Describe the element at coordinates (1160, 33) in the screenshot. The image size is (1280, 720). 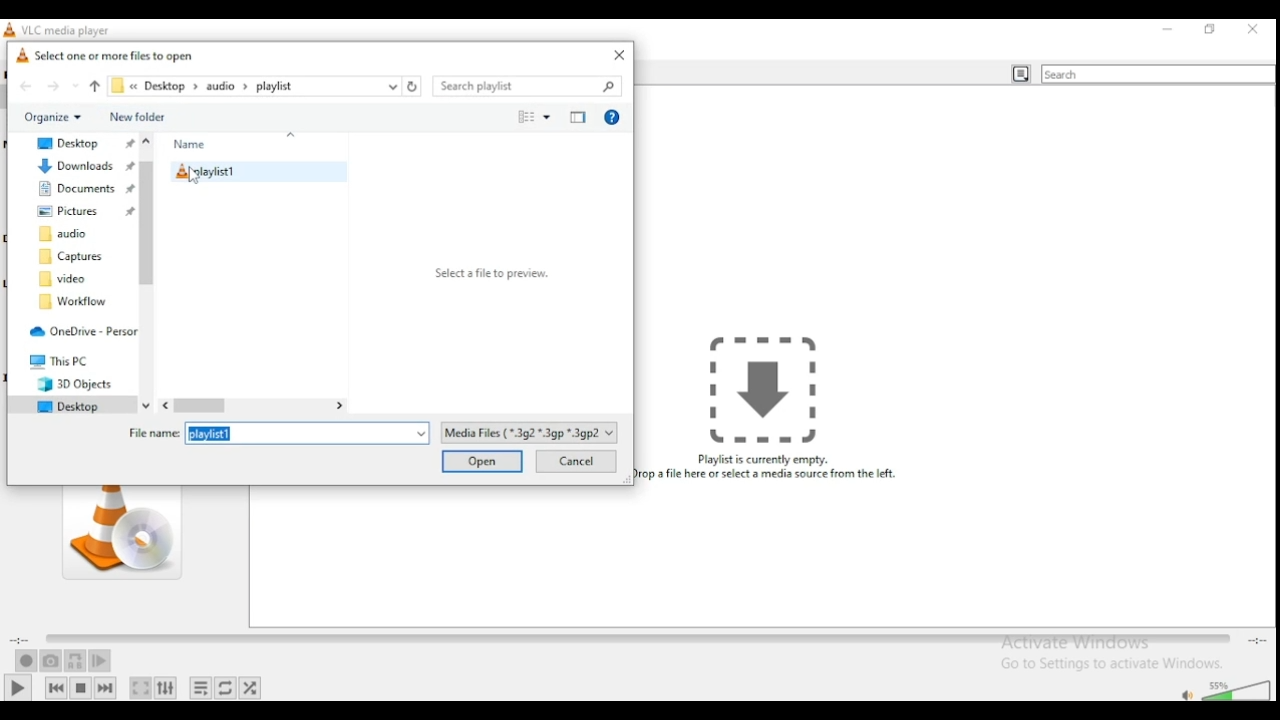
I see `minimize` at that location.